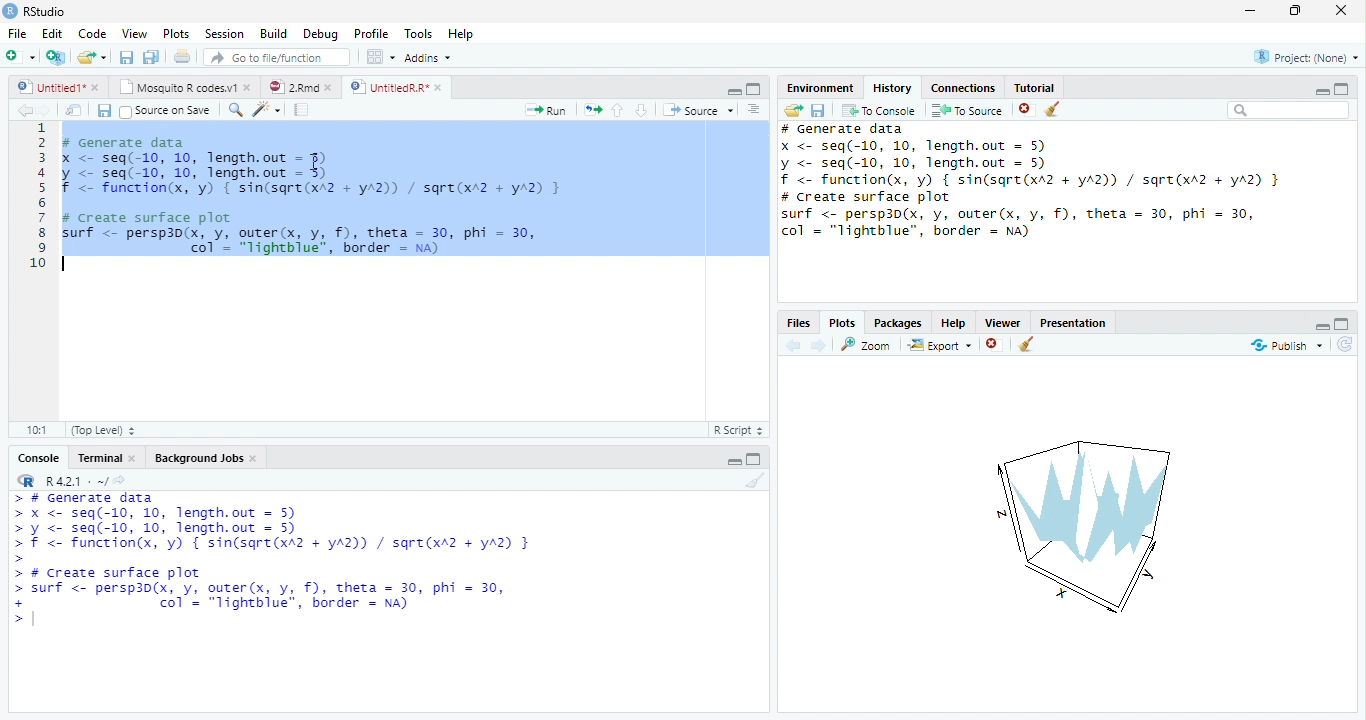 This screenshot has width=1366, height=720. I want to click on R Script, so click(741, 430).